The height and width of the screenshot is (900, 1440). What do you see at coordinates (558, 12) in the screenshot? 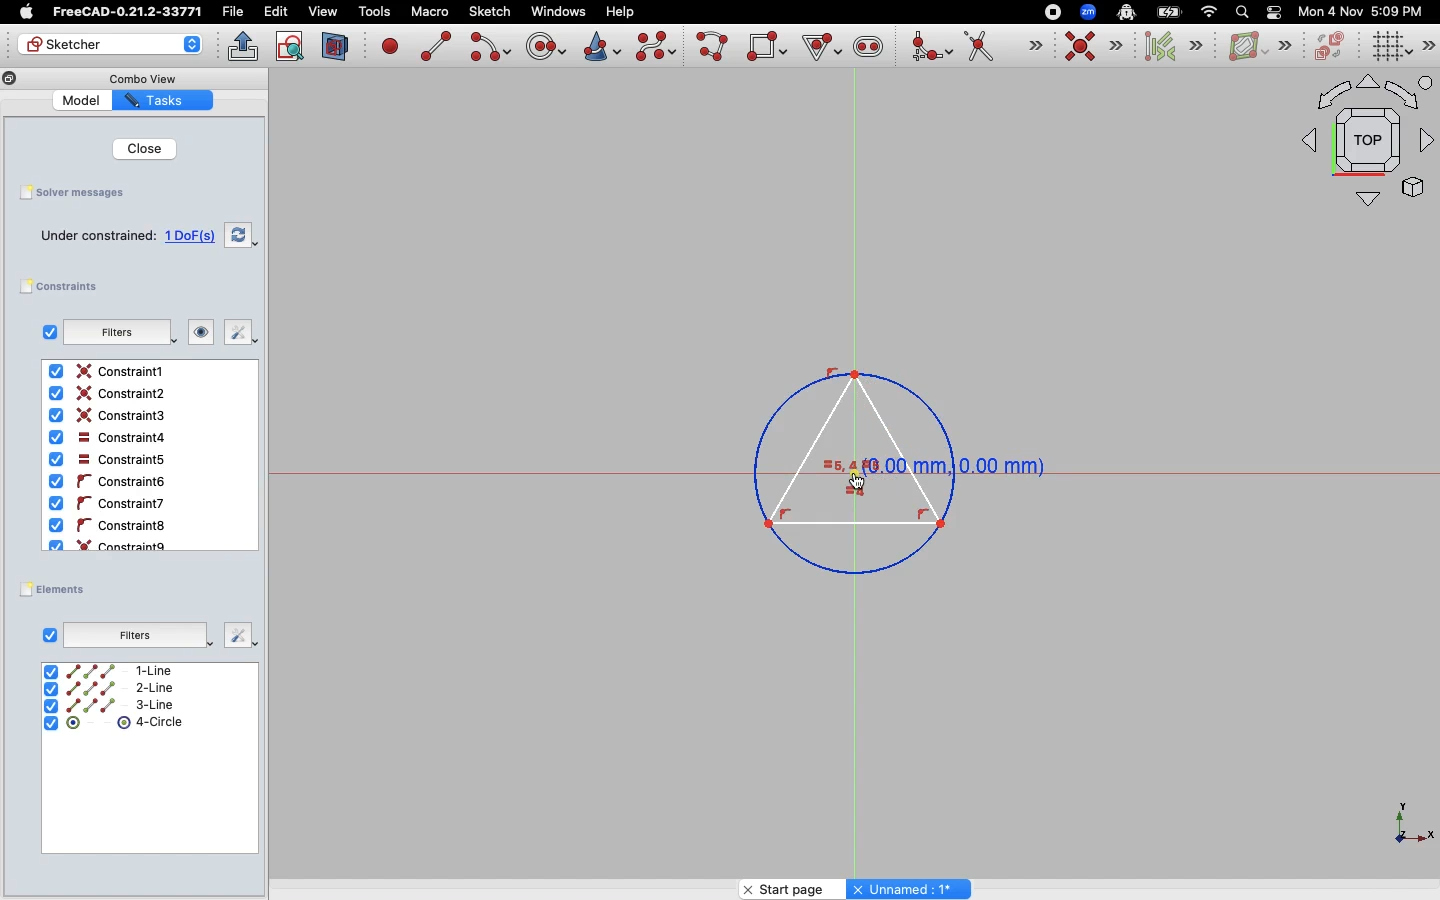
I see `Windows` at bounding box center [558, 12].